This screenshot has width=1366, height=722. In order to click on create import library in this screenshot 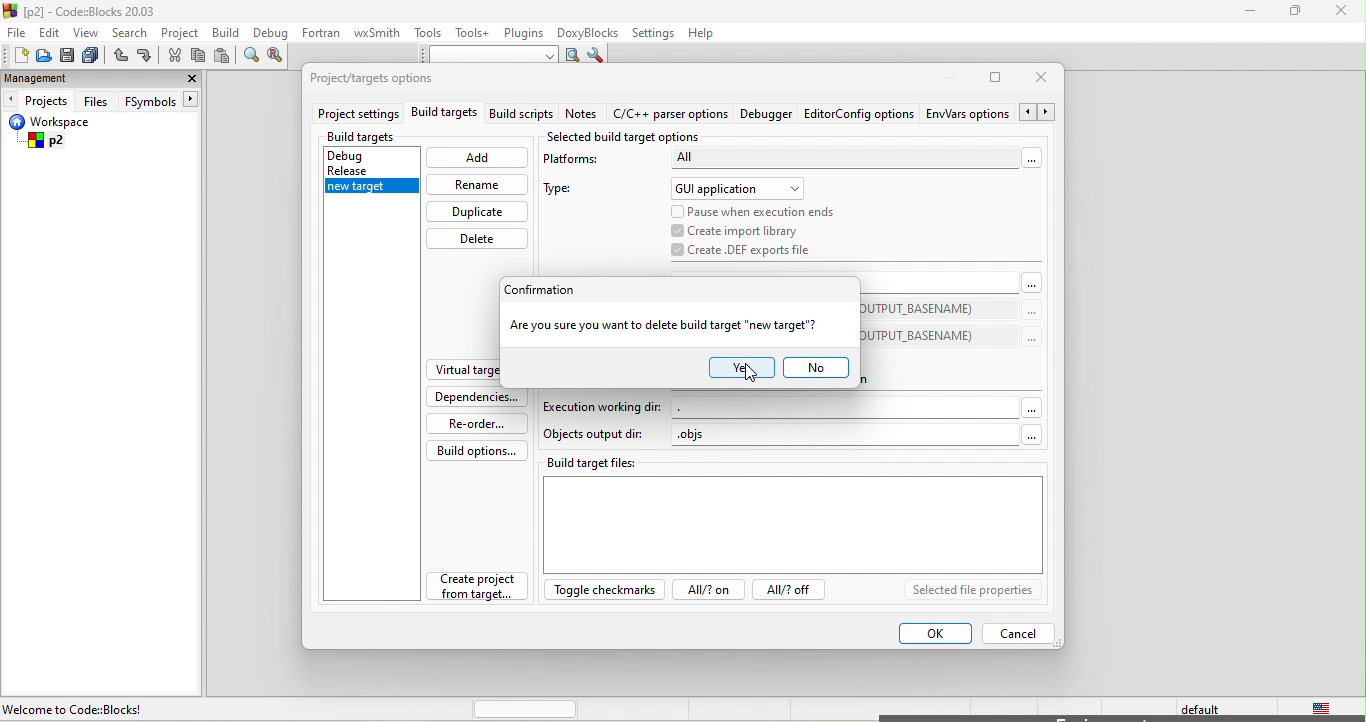, I will do `click(738, 229)`.